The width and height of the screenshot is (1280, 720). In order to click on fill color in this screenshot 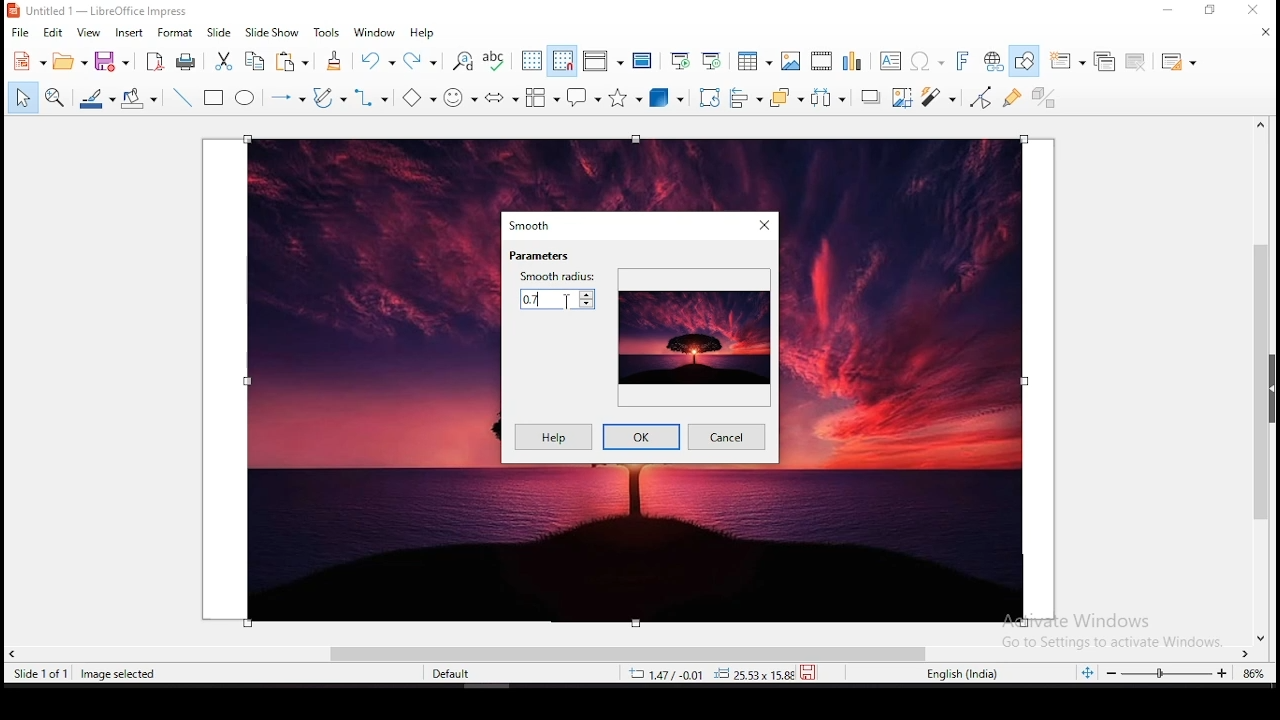, I will do `click(139, 97)`.